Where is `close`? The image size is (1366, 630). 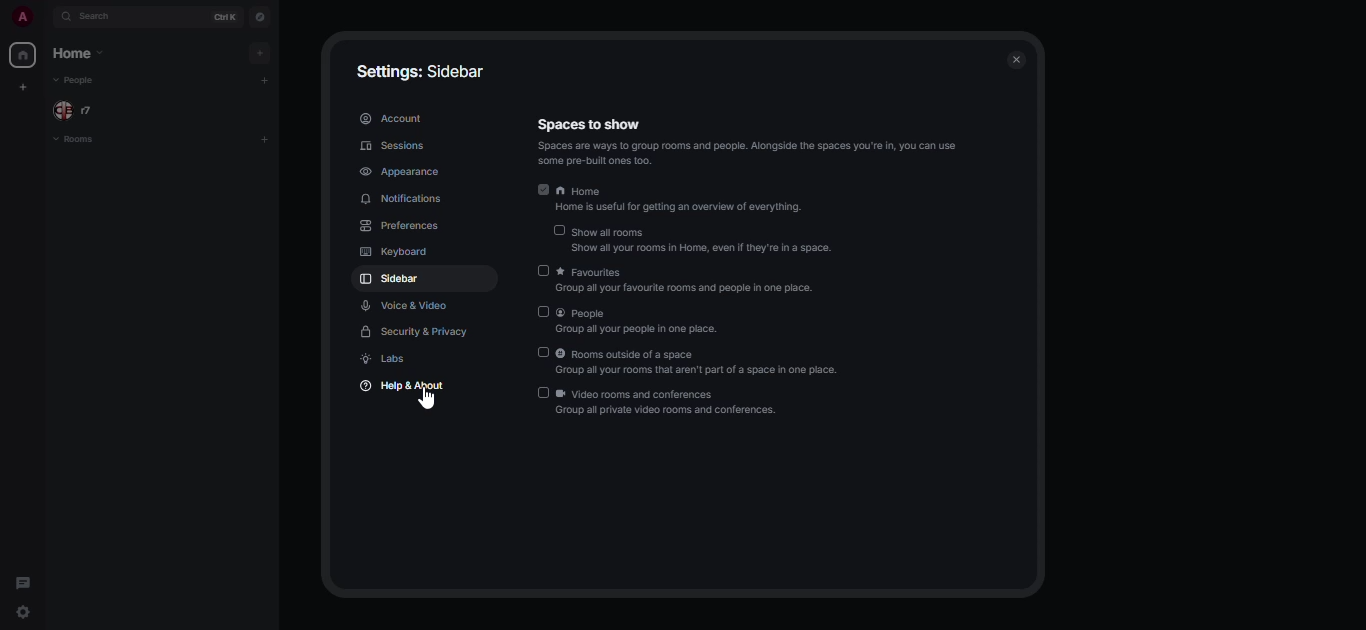
close is located at coordinates (1016, 60).